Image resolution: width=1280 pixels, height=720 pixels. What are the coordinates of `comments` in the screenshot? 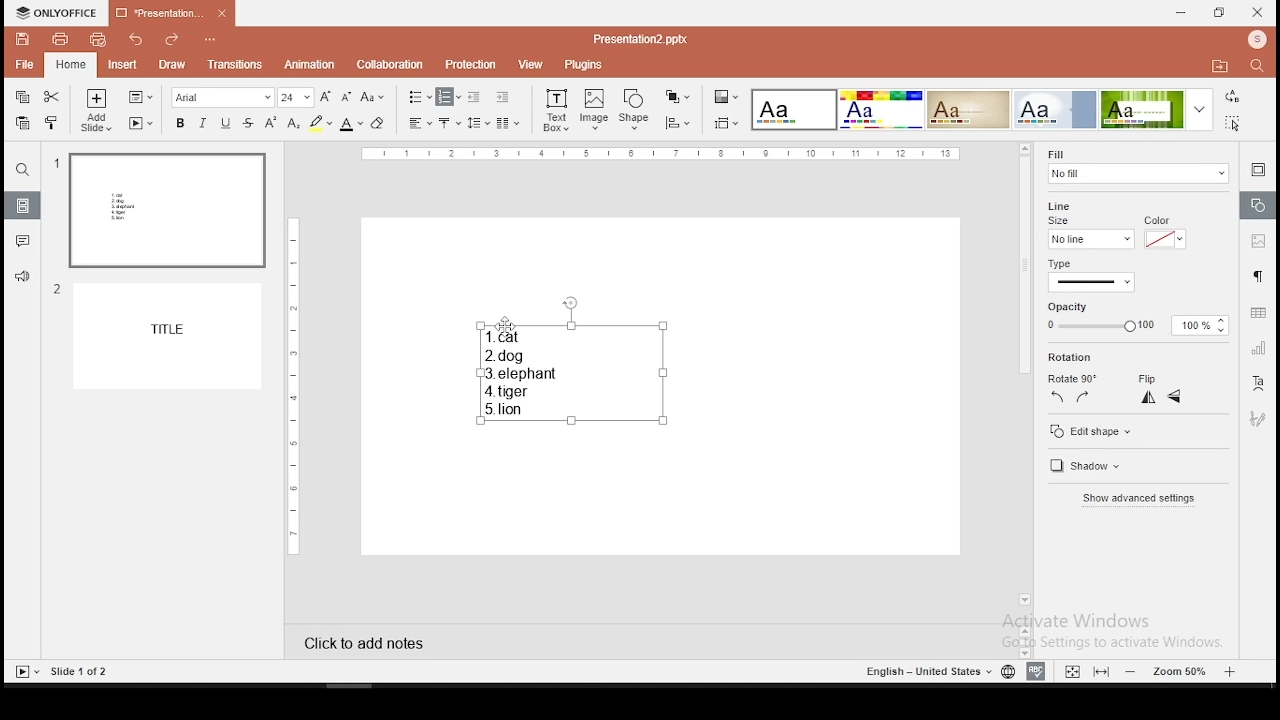 It's located at (20, 242).